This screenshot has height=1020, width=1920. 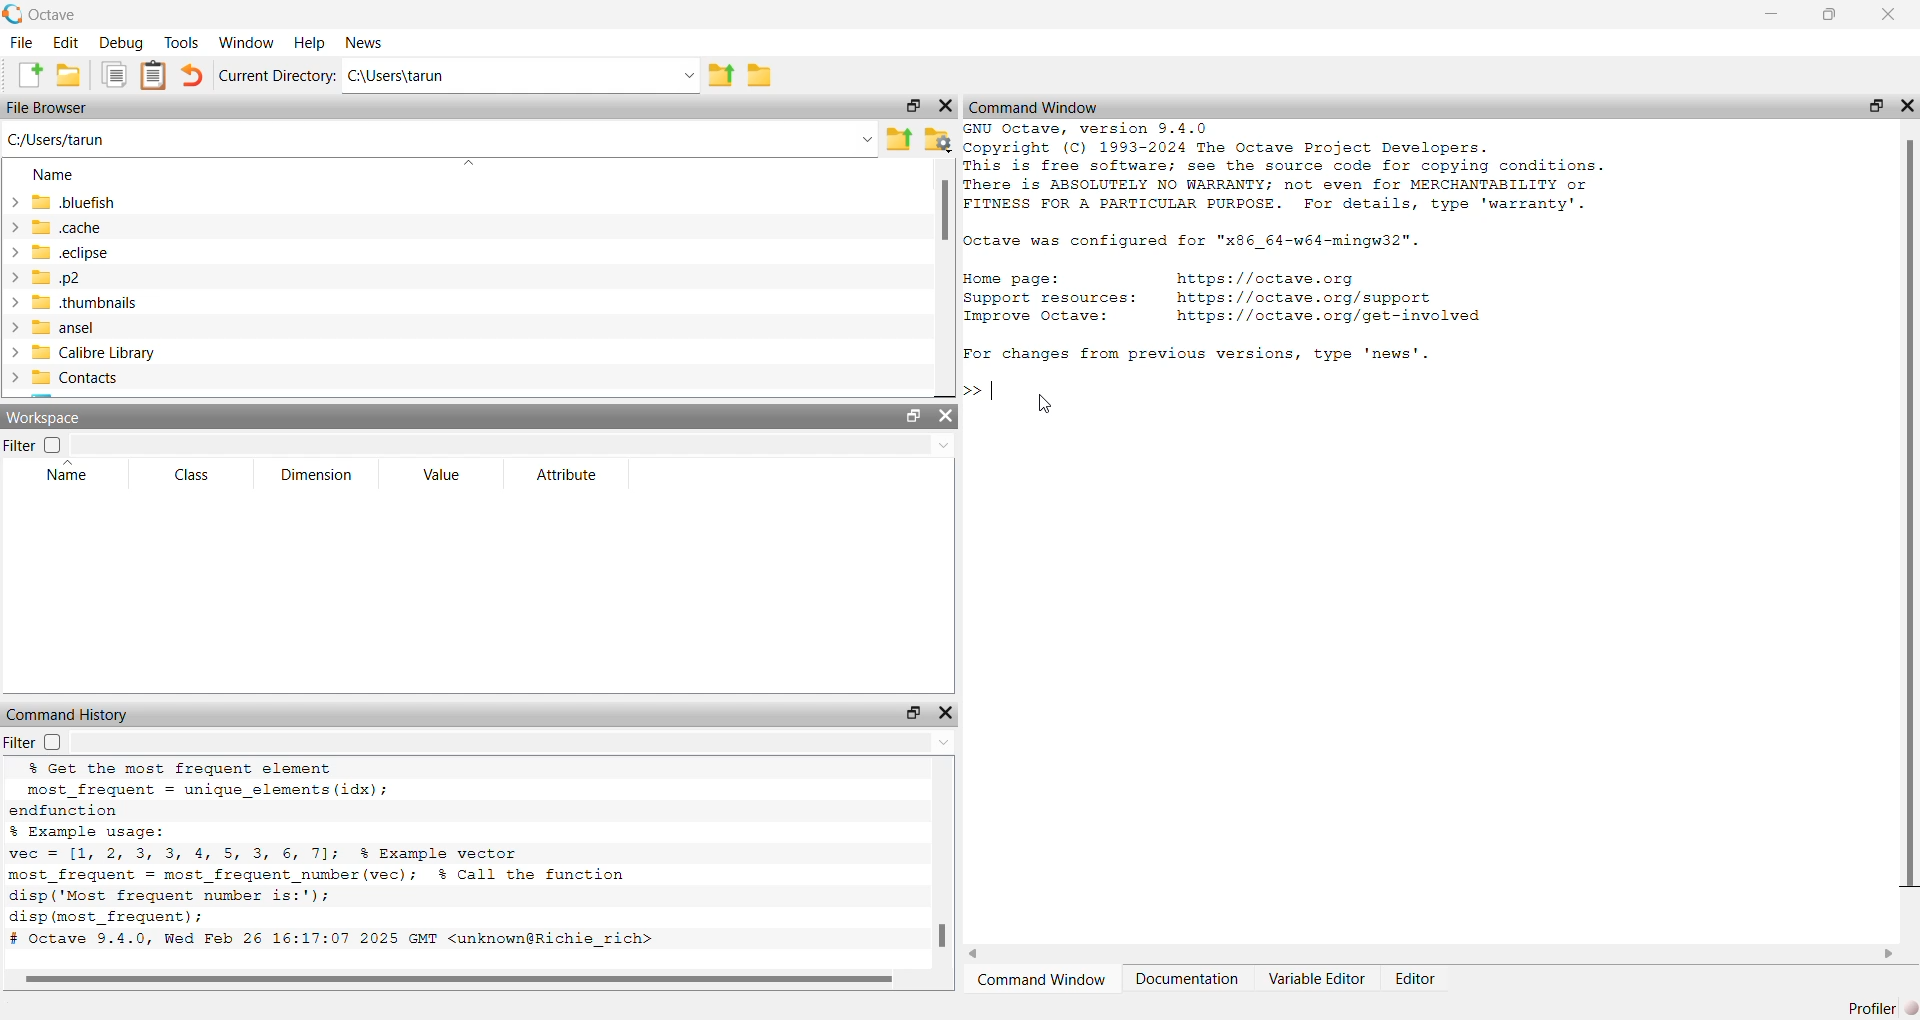 I want to click on Undock Widget, so click(x=913, y=106).